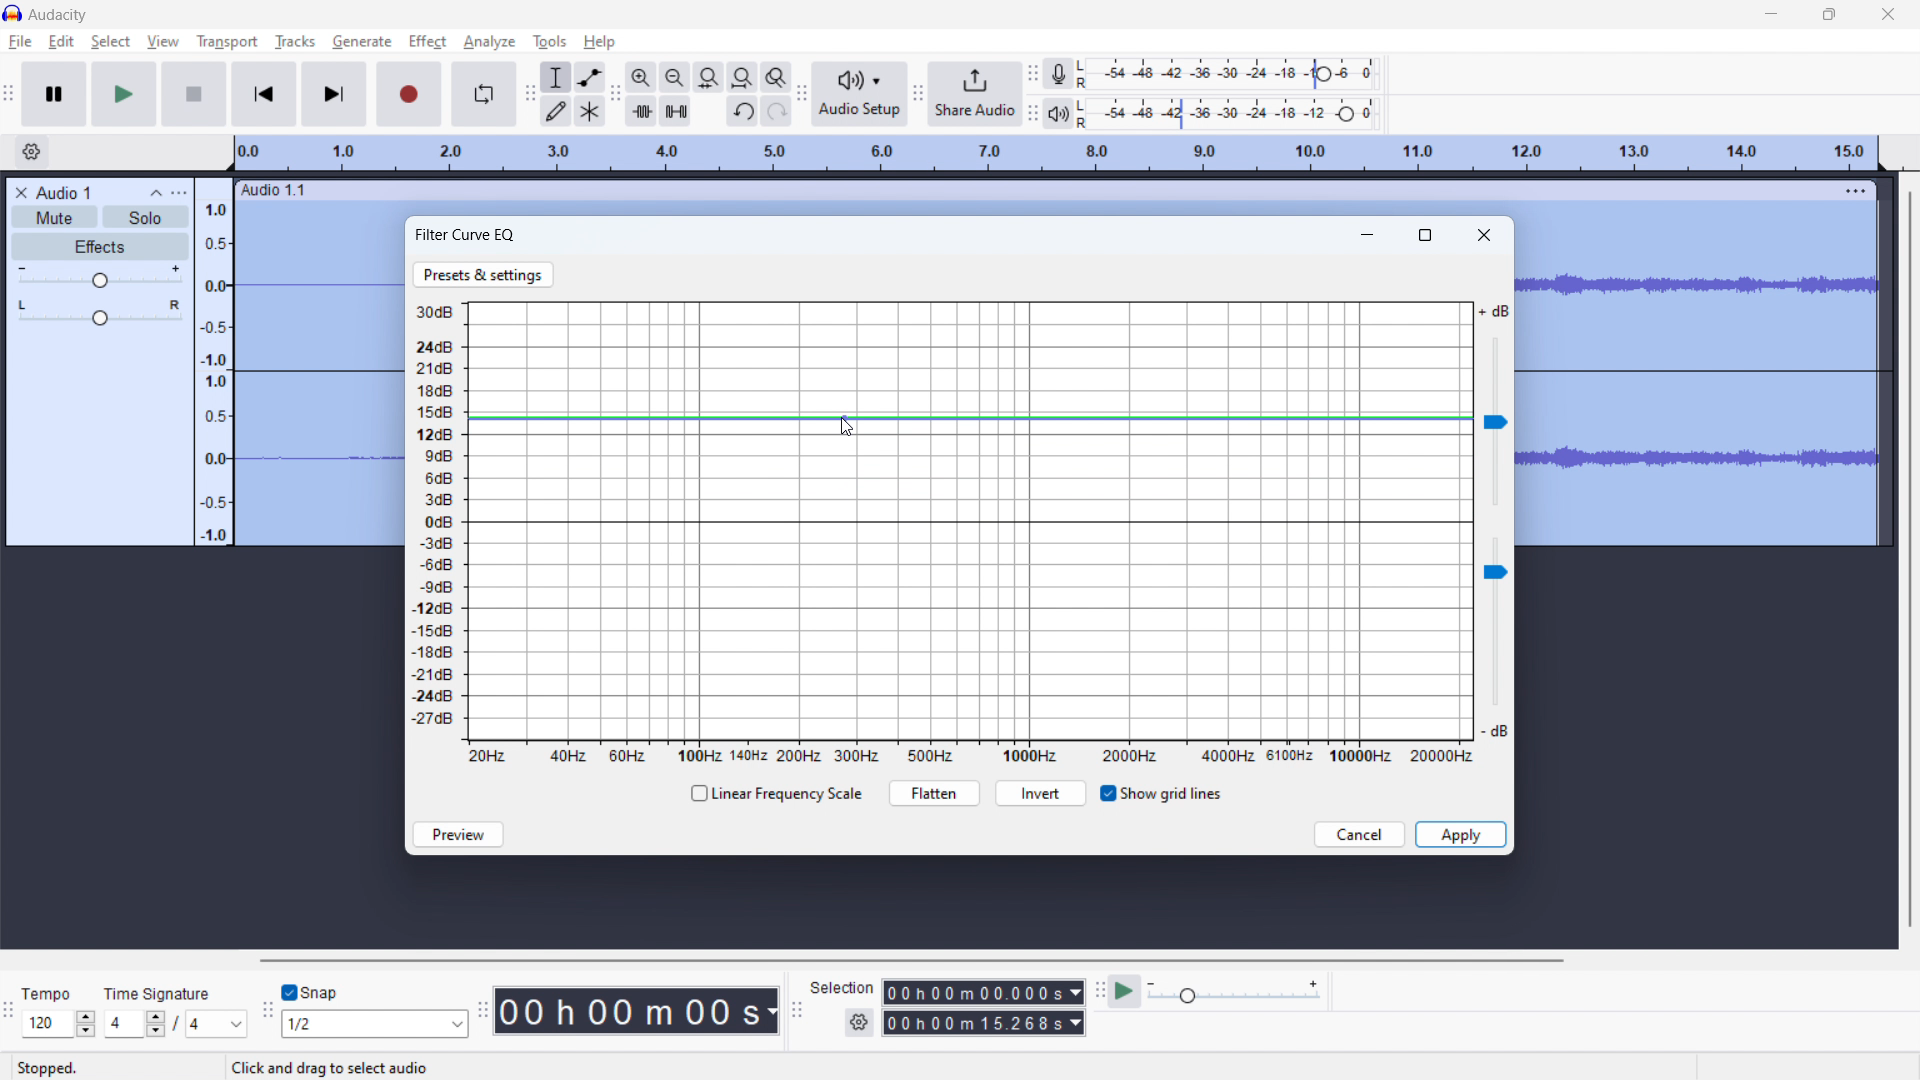 This screenshot has width=1920, height=1080. Describe the element at coordinates (160, 989) in the screenshot. I see `Time Signature` at that location.